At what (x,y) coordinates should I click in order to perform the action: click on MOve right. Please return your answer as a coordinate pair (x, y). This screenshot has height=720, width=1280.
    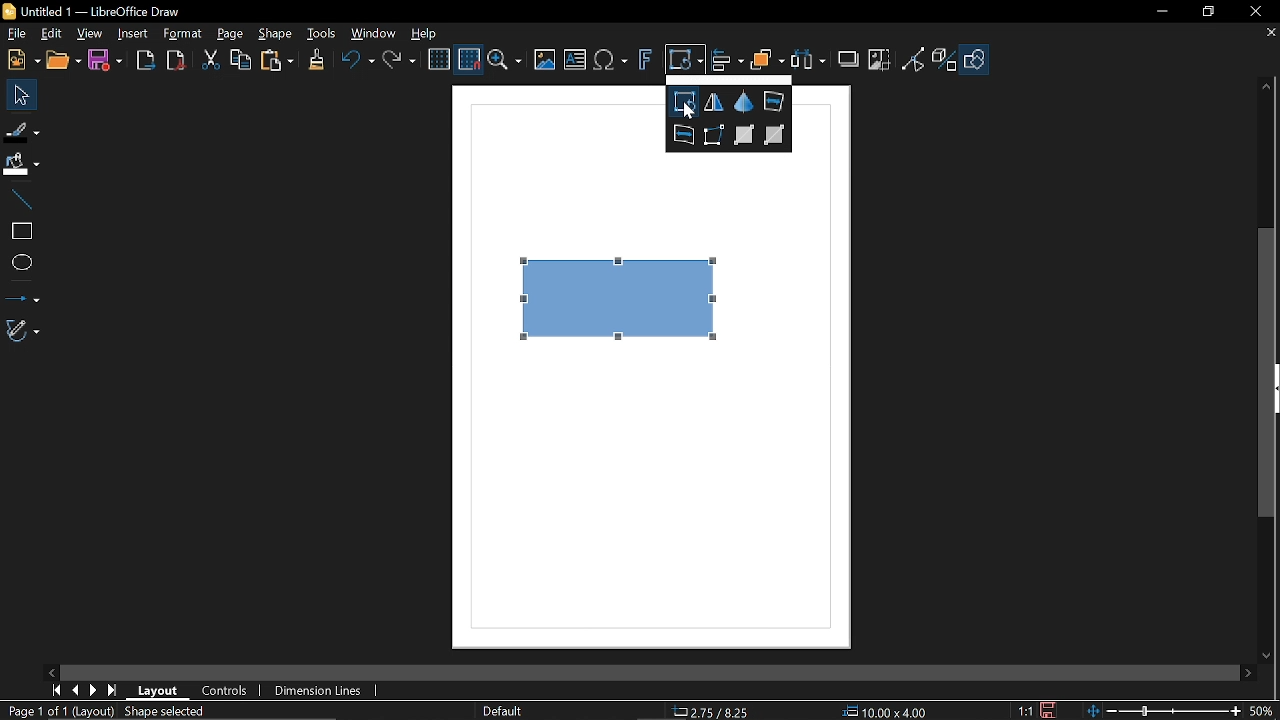
    Looking at the image, I should click on (91, 691).